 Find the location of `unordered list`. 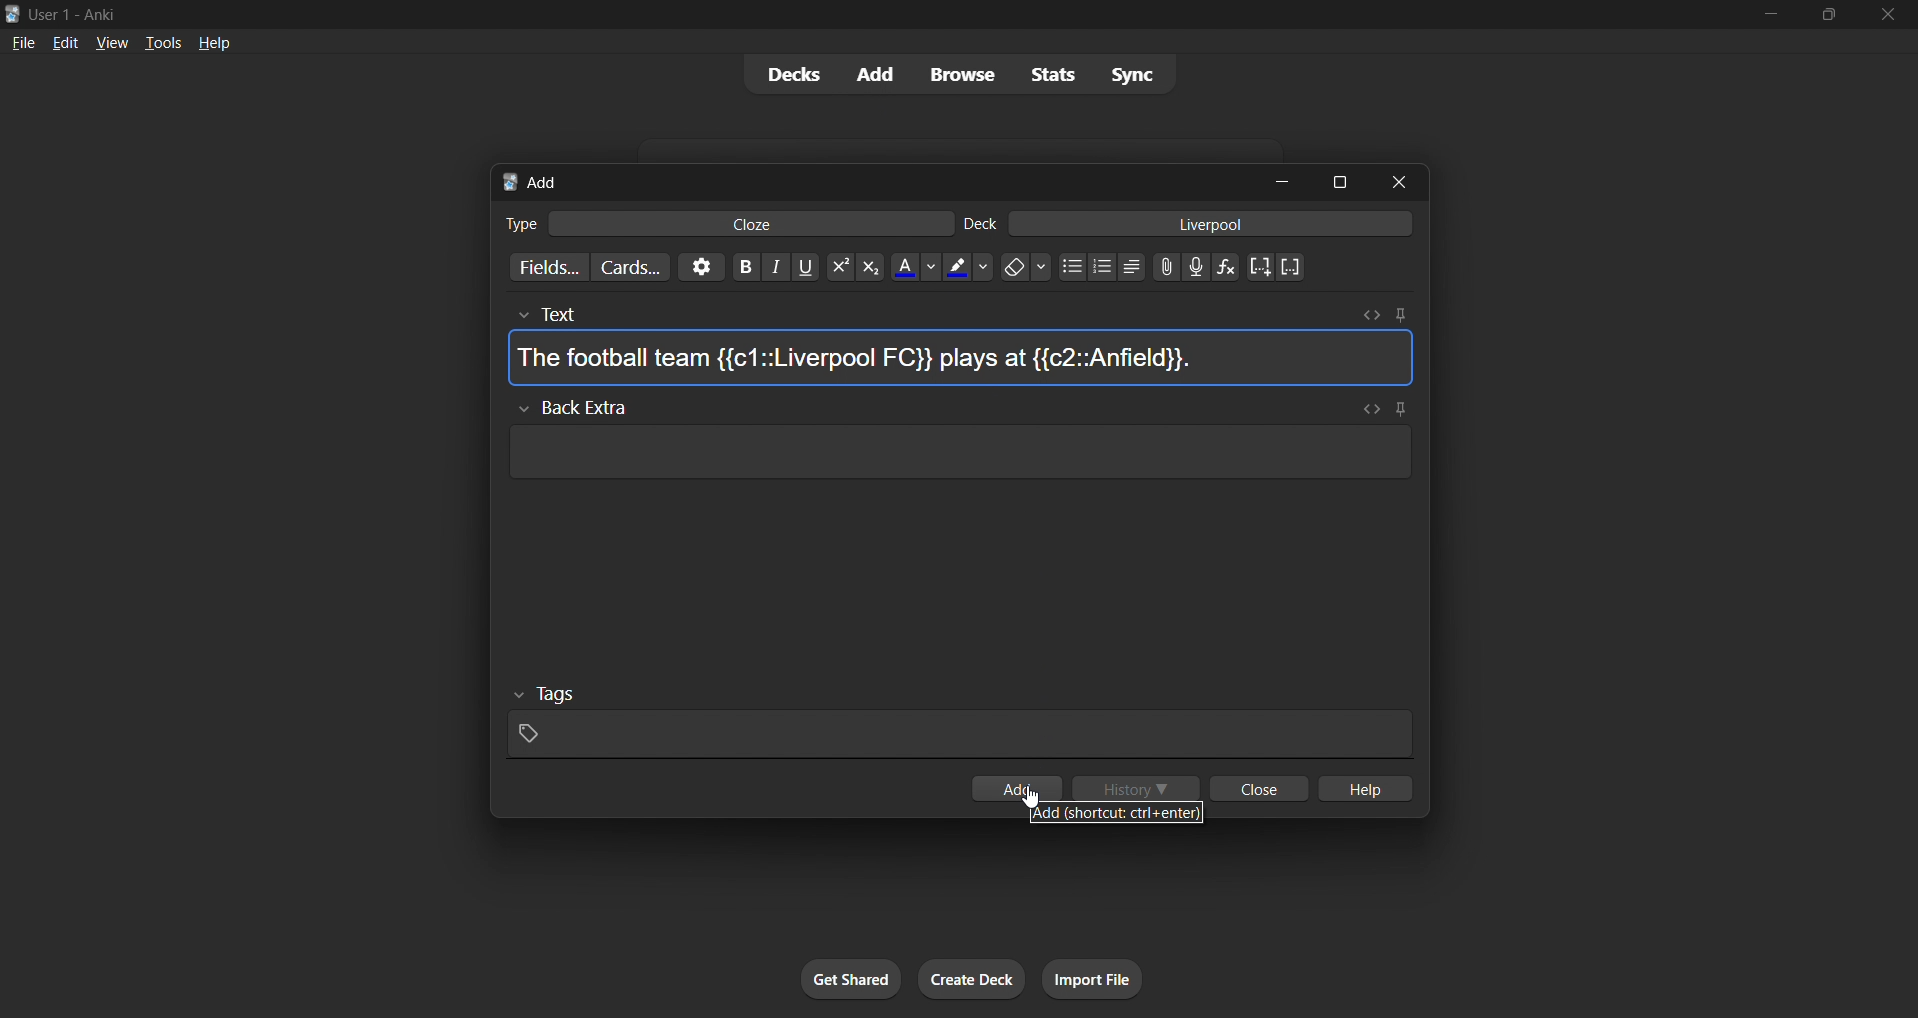

unordered list is located at coordinates (1076, 270).